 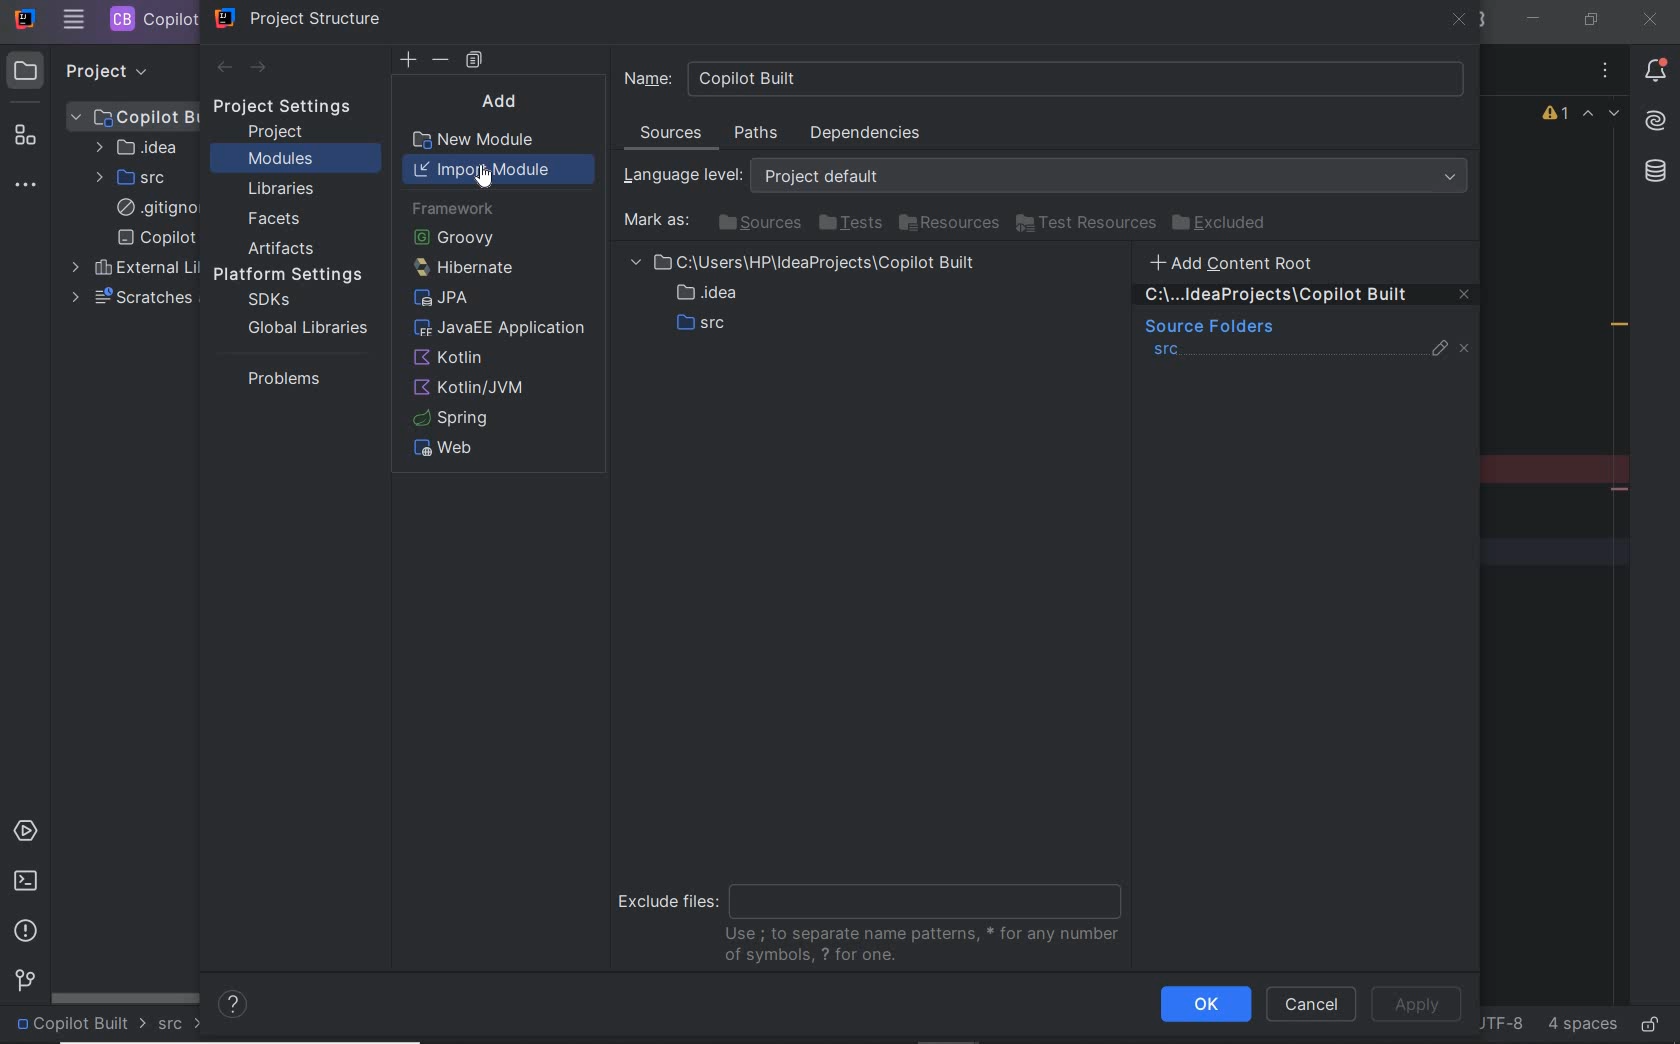 I want to click on PROJECT, so click(x=89, y=70).